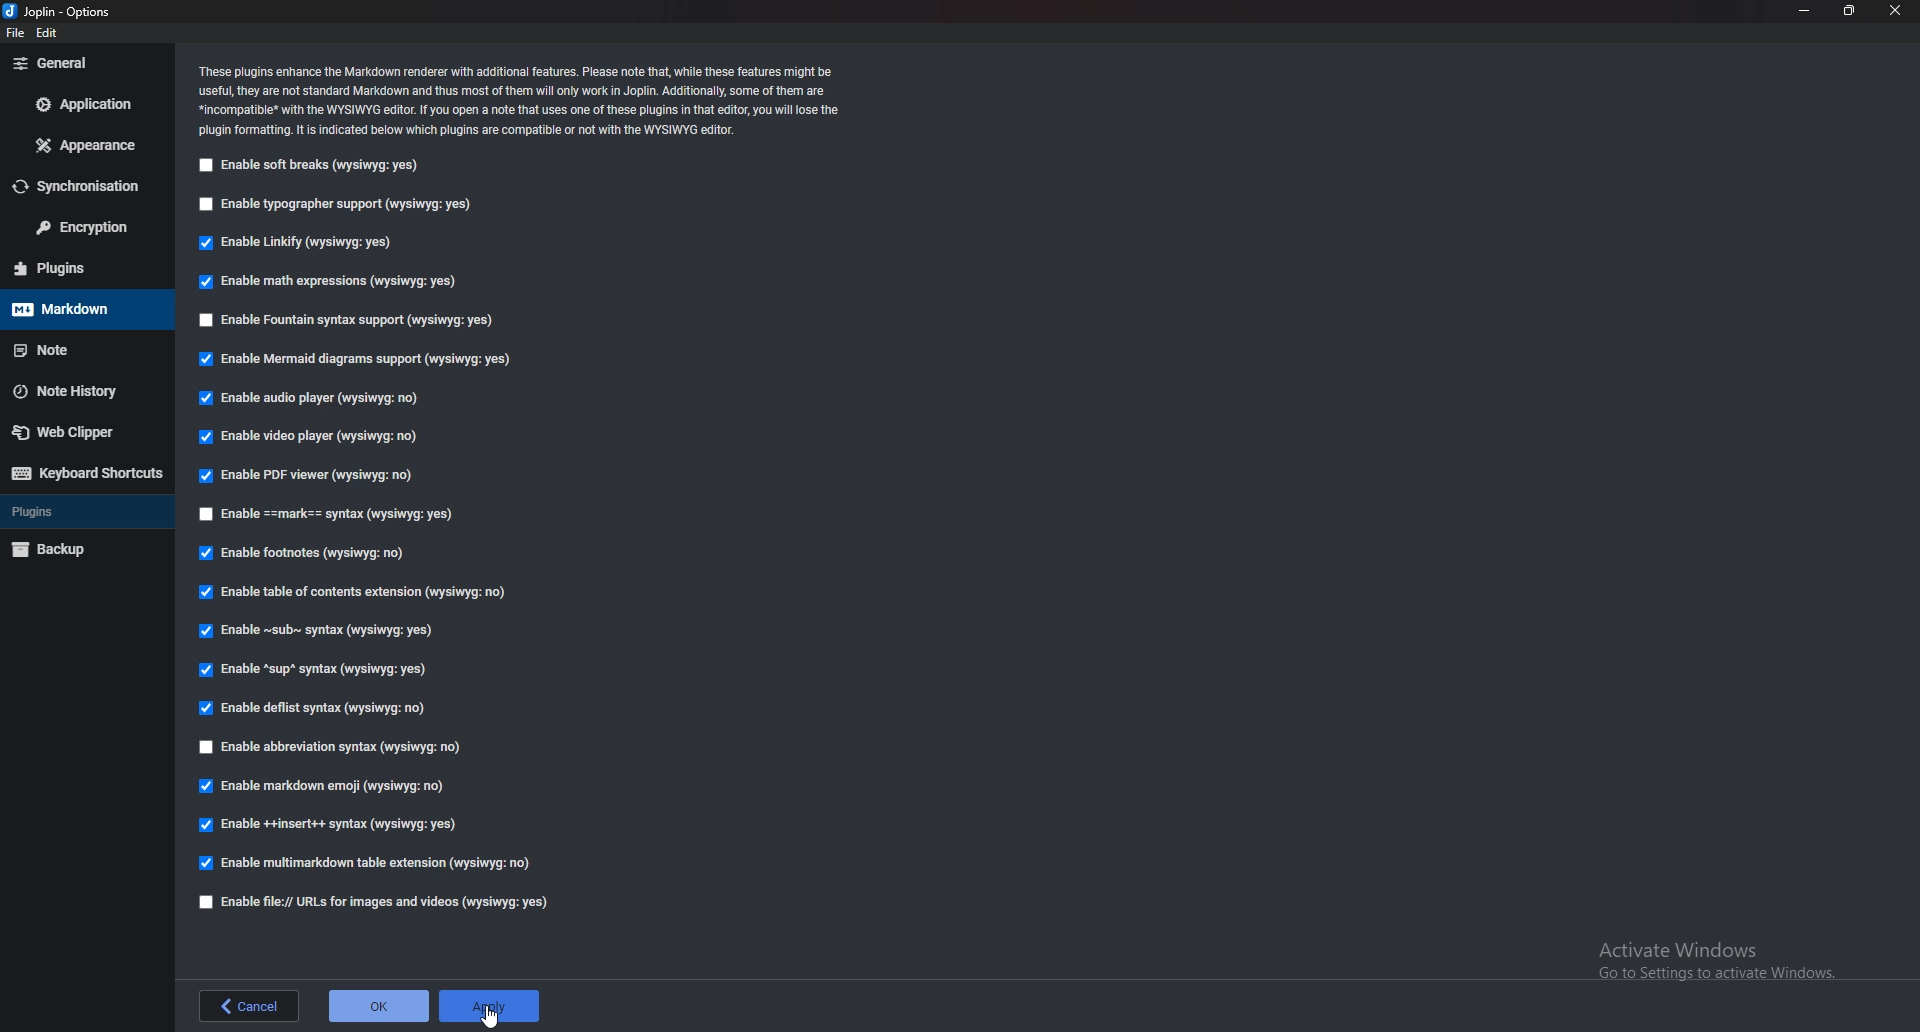 This screenshot has height=1032, width=1920. Describe the element at coordinates (523, 102) in the screenshot. I see `Info` at that location.